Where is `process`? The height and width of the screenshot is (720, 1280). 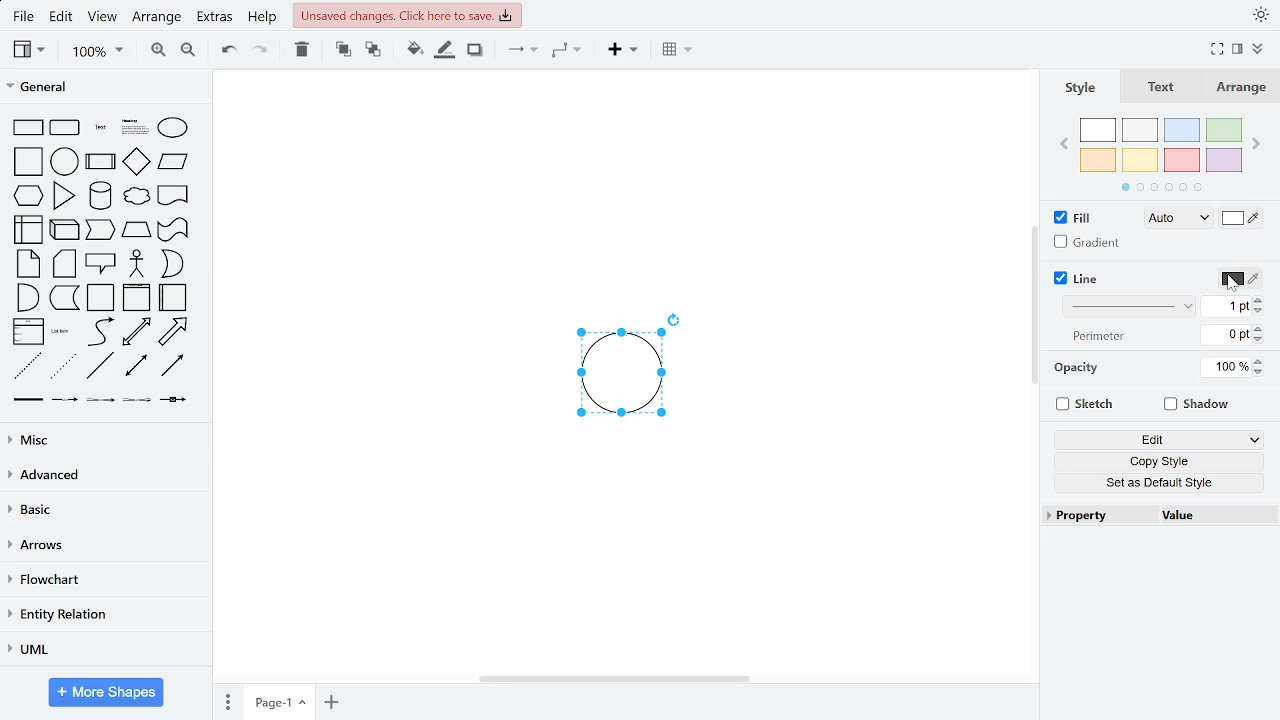
process is located at coordinates (100, 162).